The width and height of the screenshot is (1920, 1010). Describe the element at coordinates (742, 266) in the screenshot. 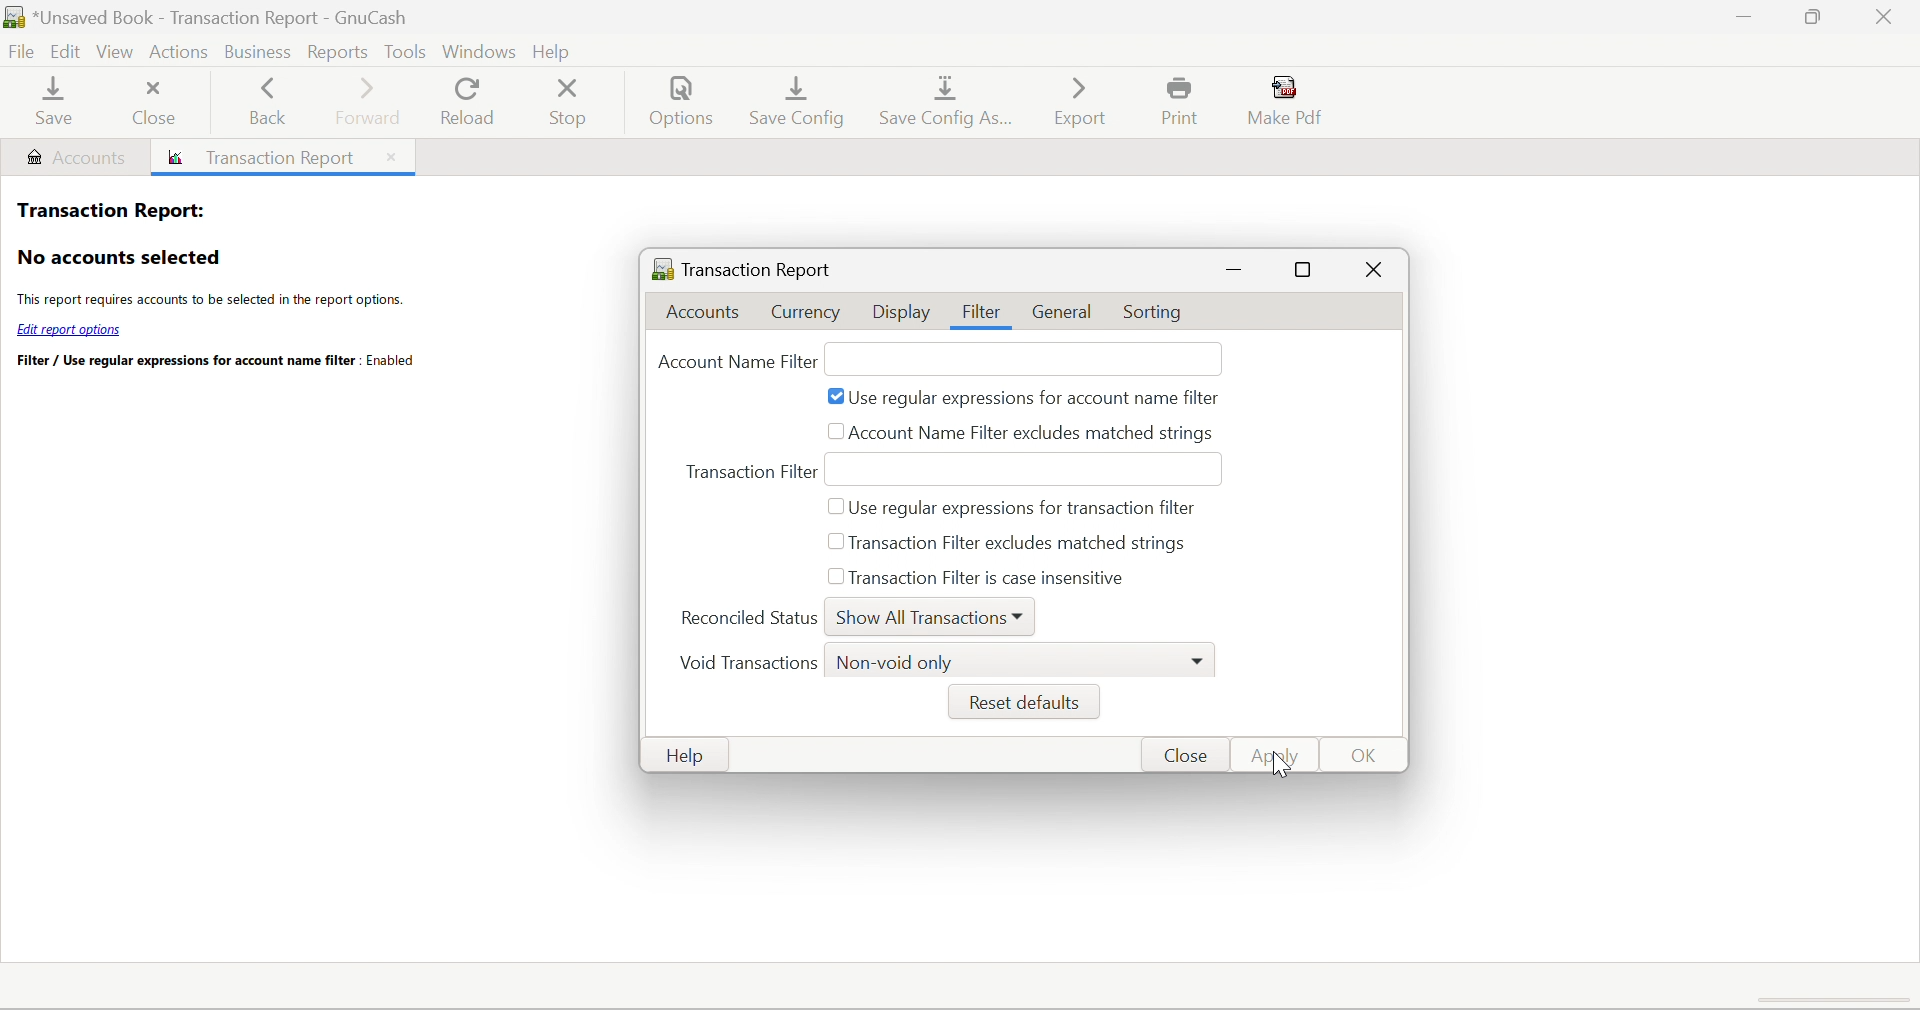

I see `Transaction Report` at that location.